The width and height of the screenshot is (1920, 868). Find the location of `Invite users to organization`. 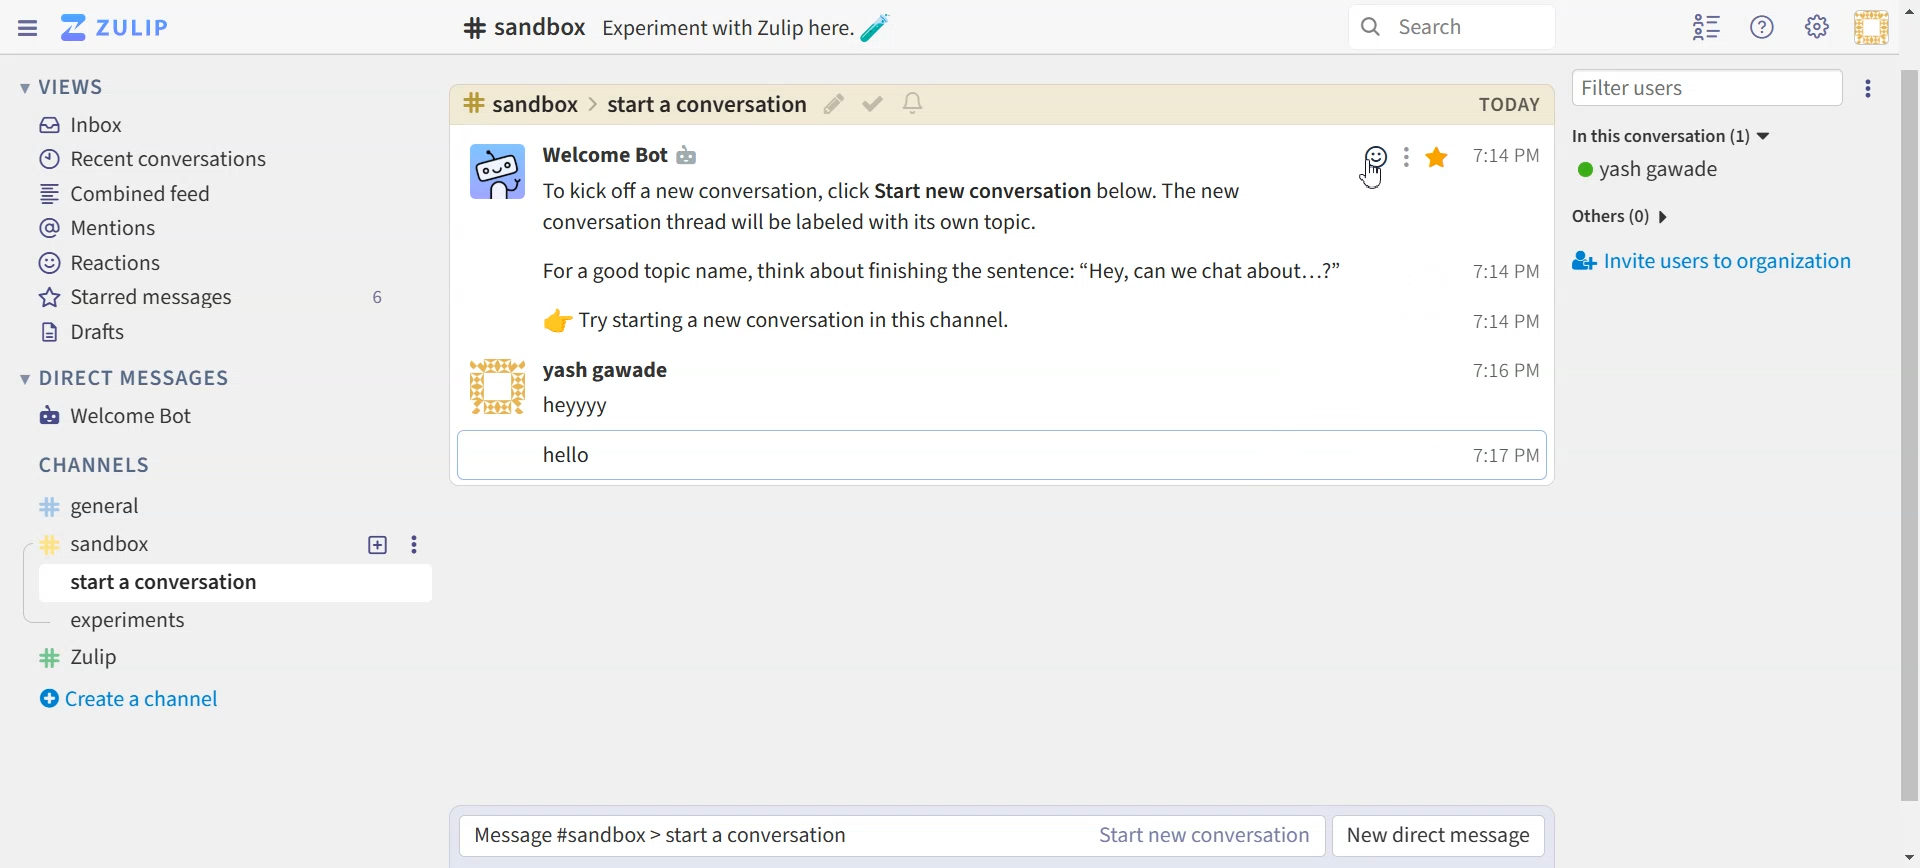

Invite users to organization is located at coordinates (1717, 262).